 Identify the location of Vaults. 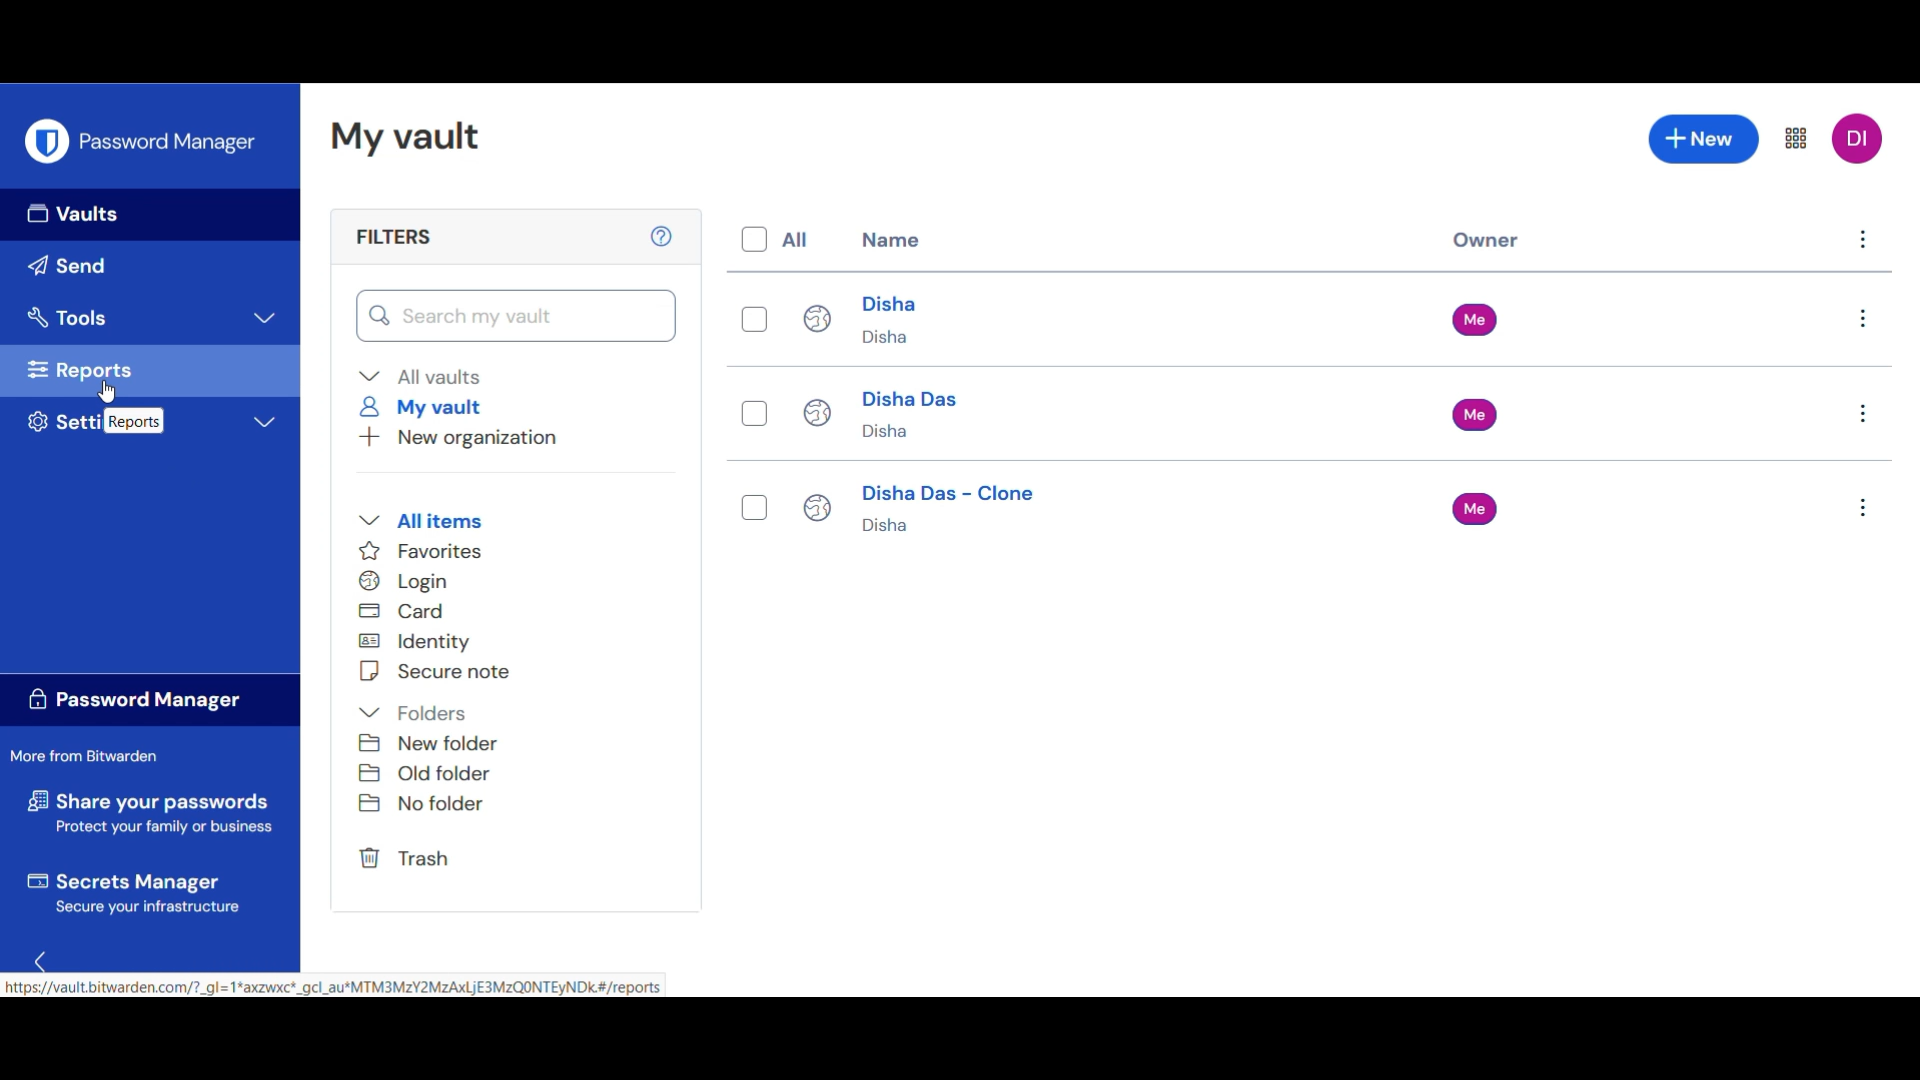
(150, 215).